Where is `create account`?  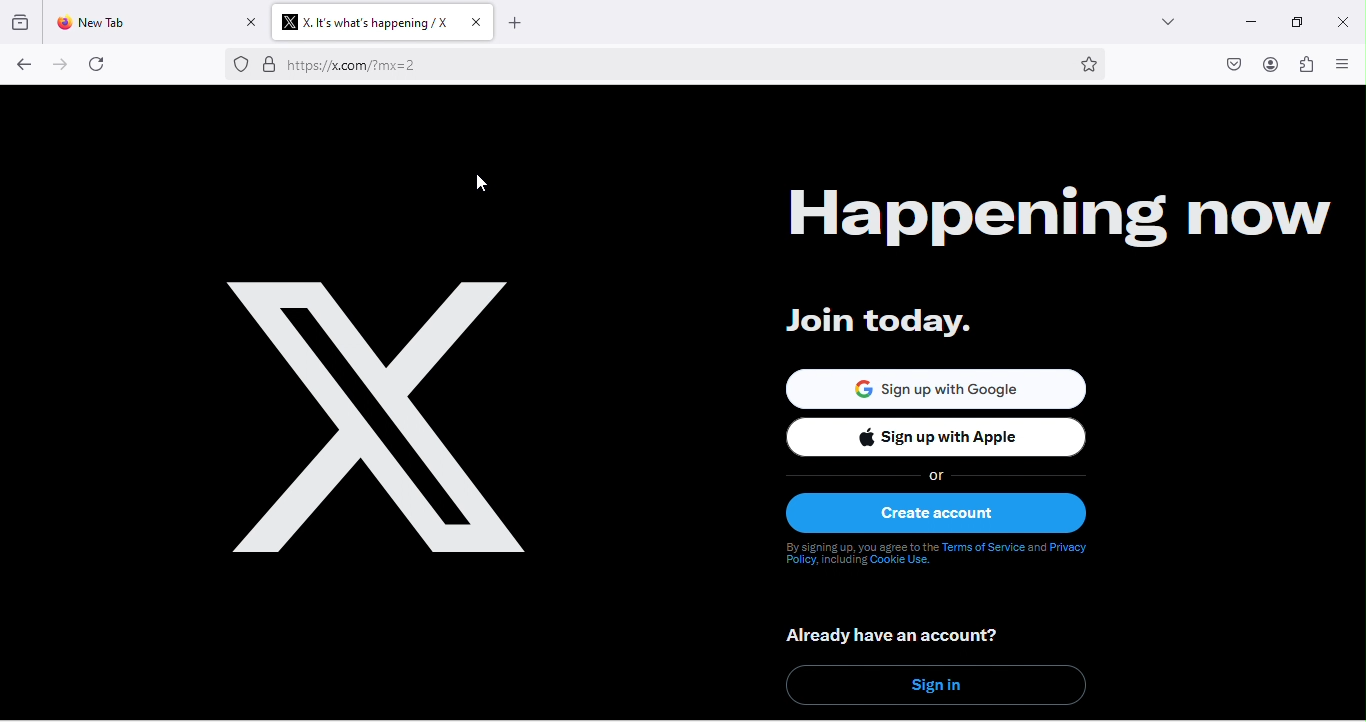 create account is located at coordinates (946, 513).